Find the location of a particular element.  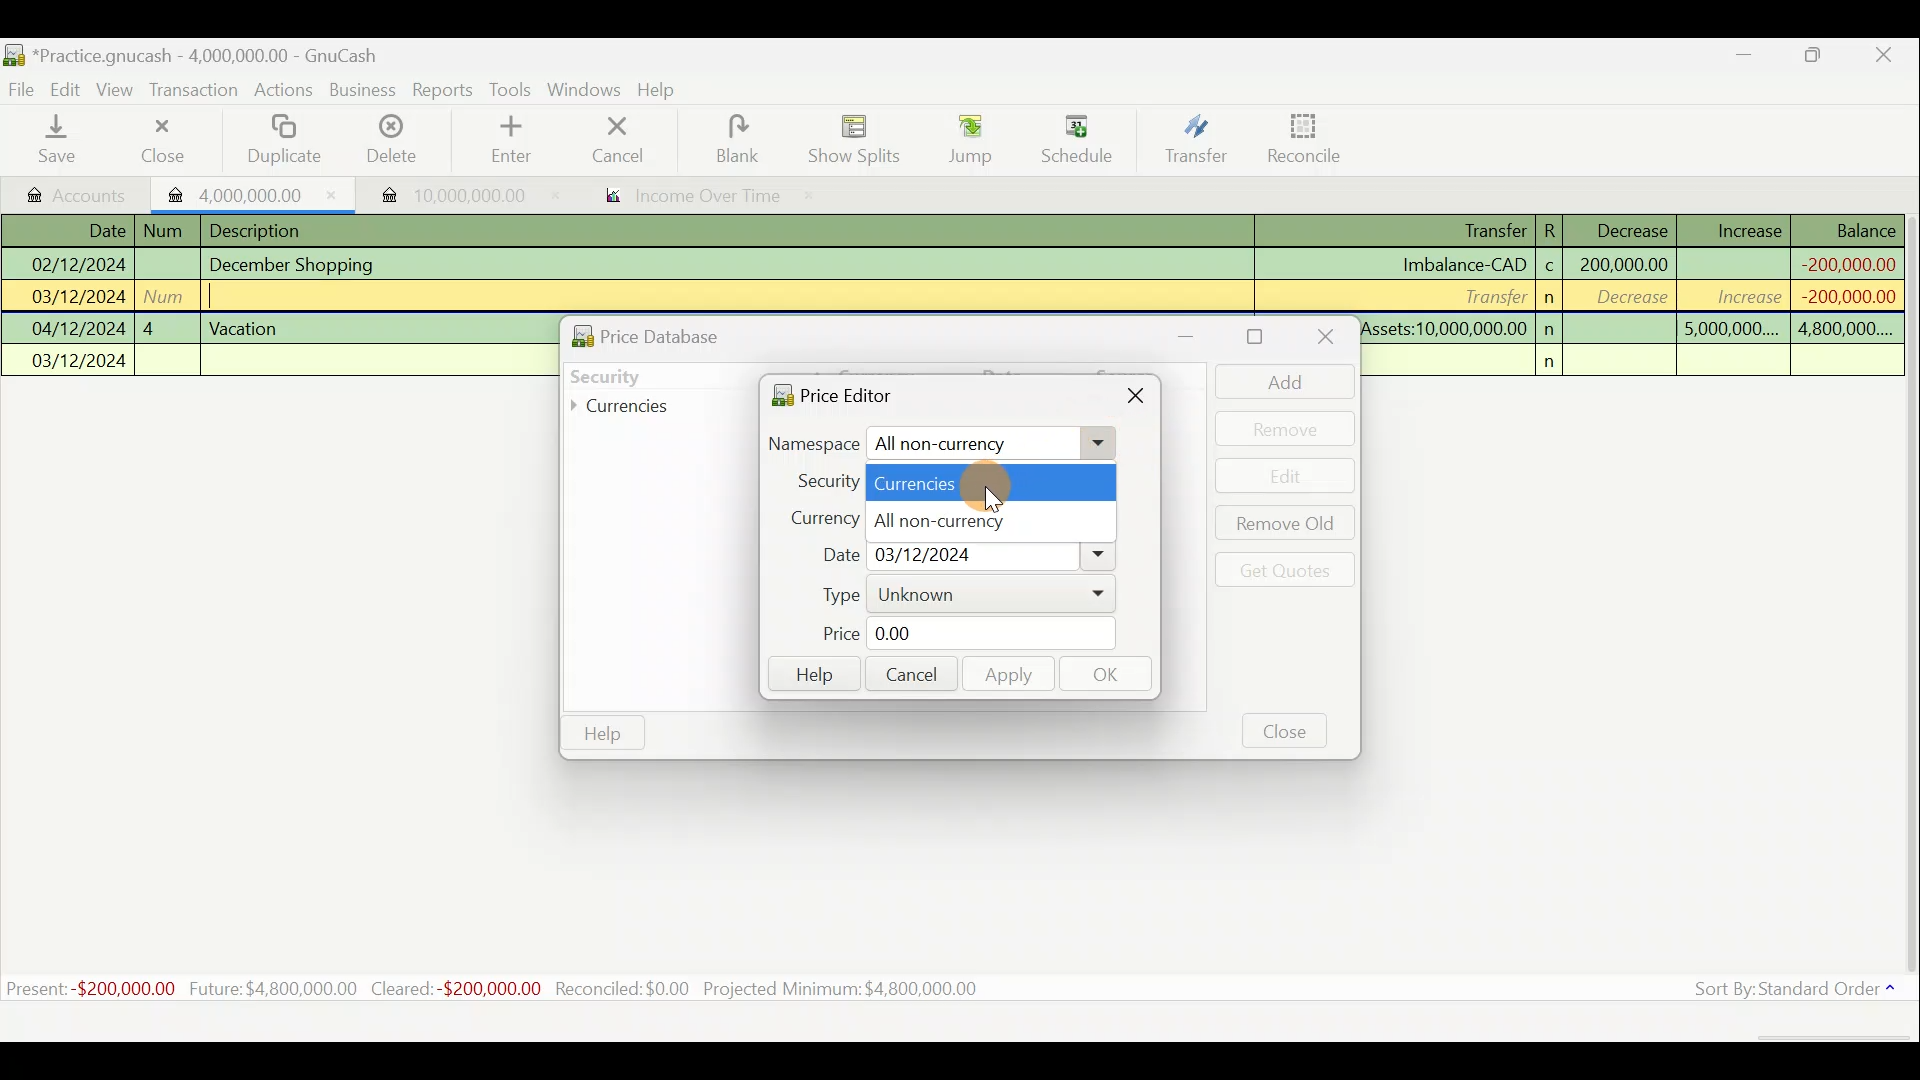

Imported transaction is located at coordinates (245, 192).